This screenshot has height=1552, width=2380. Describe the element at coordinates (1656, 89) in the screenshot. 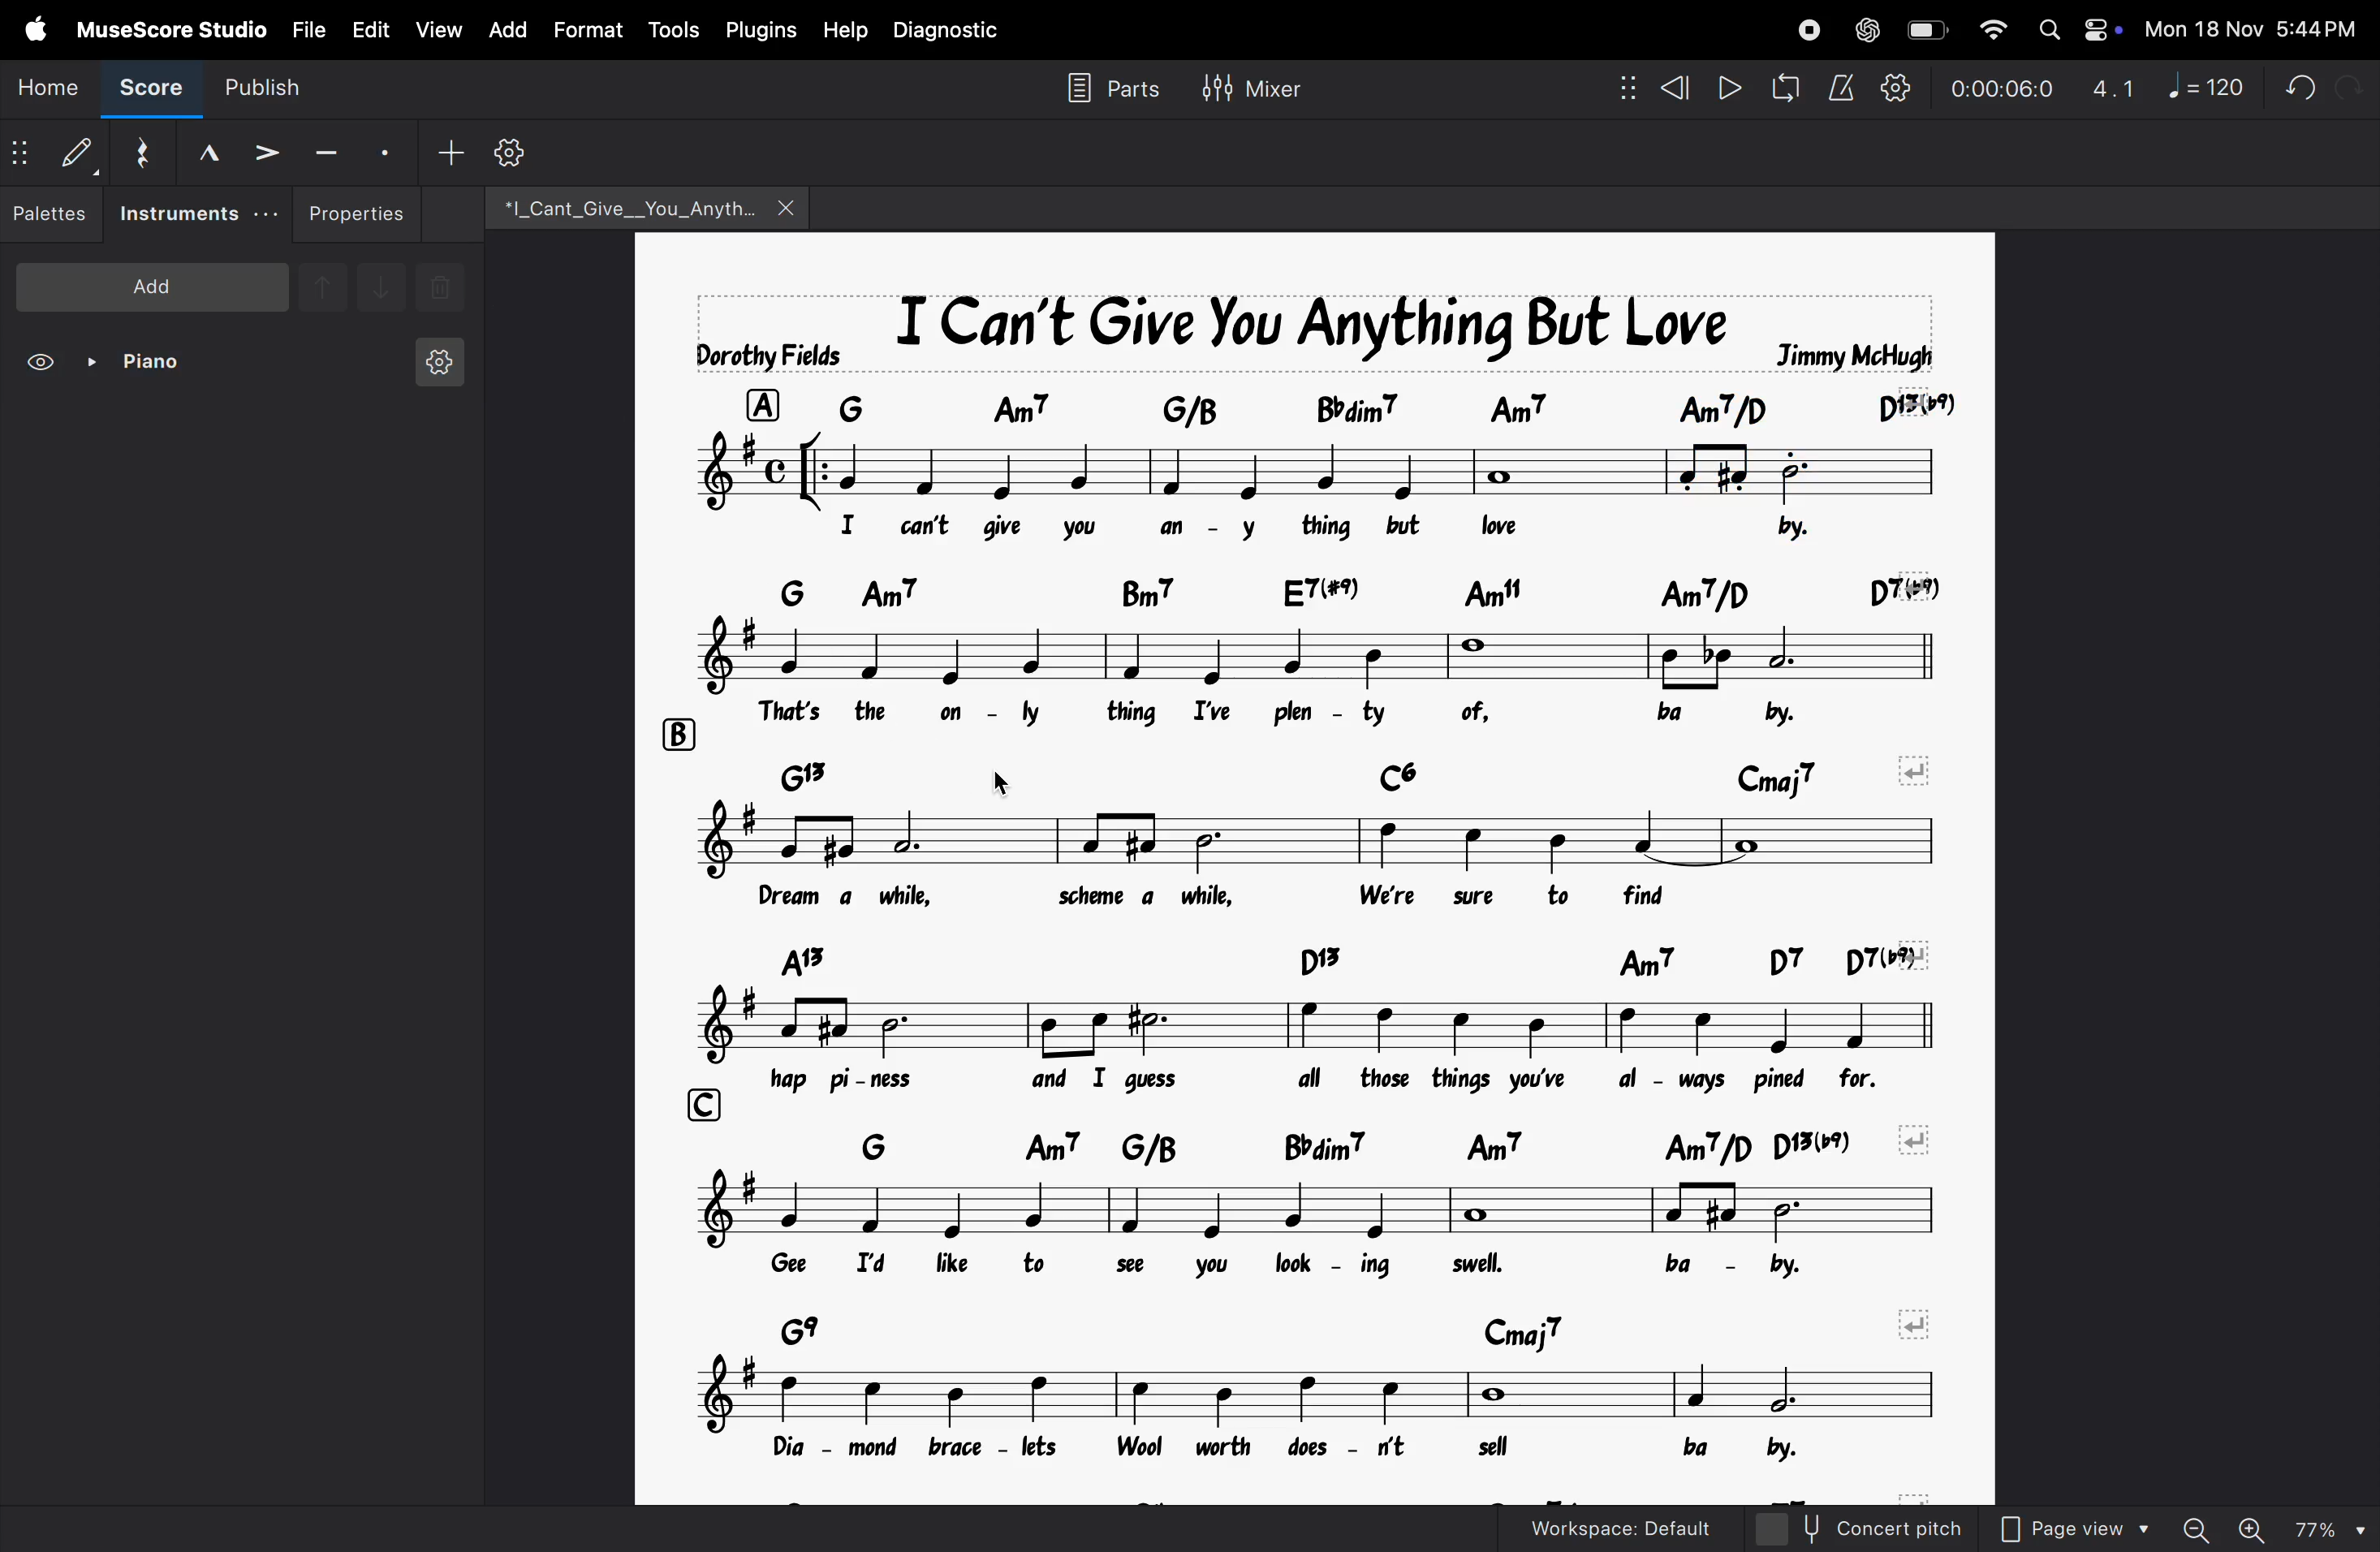

I see `rewind` at that location.